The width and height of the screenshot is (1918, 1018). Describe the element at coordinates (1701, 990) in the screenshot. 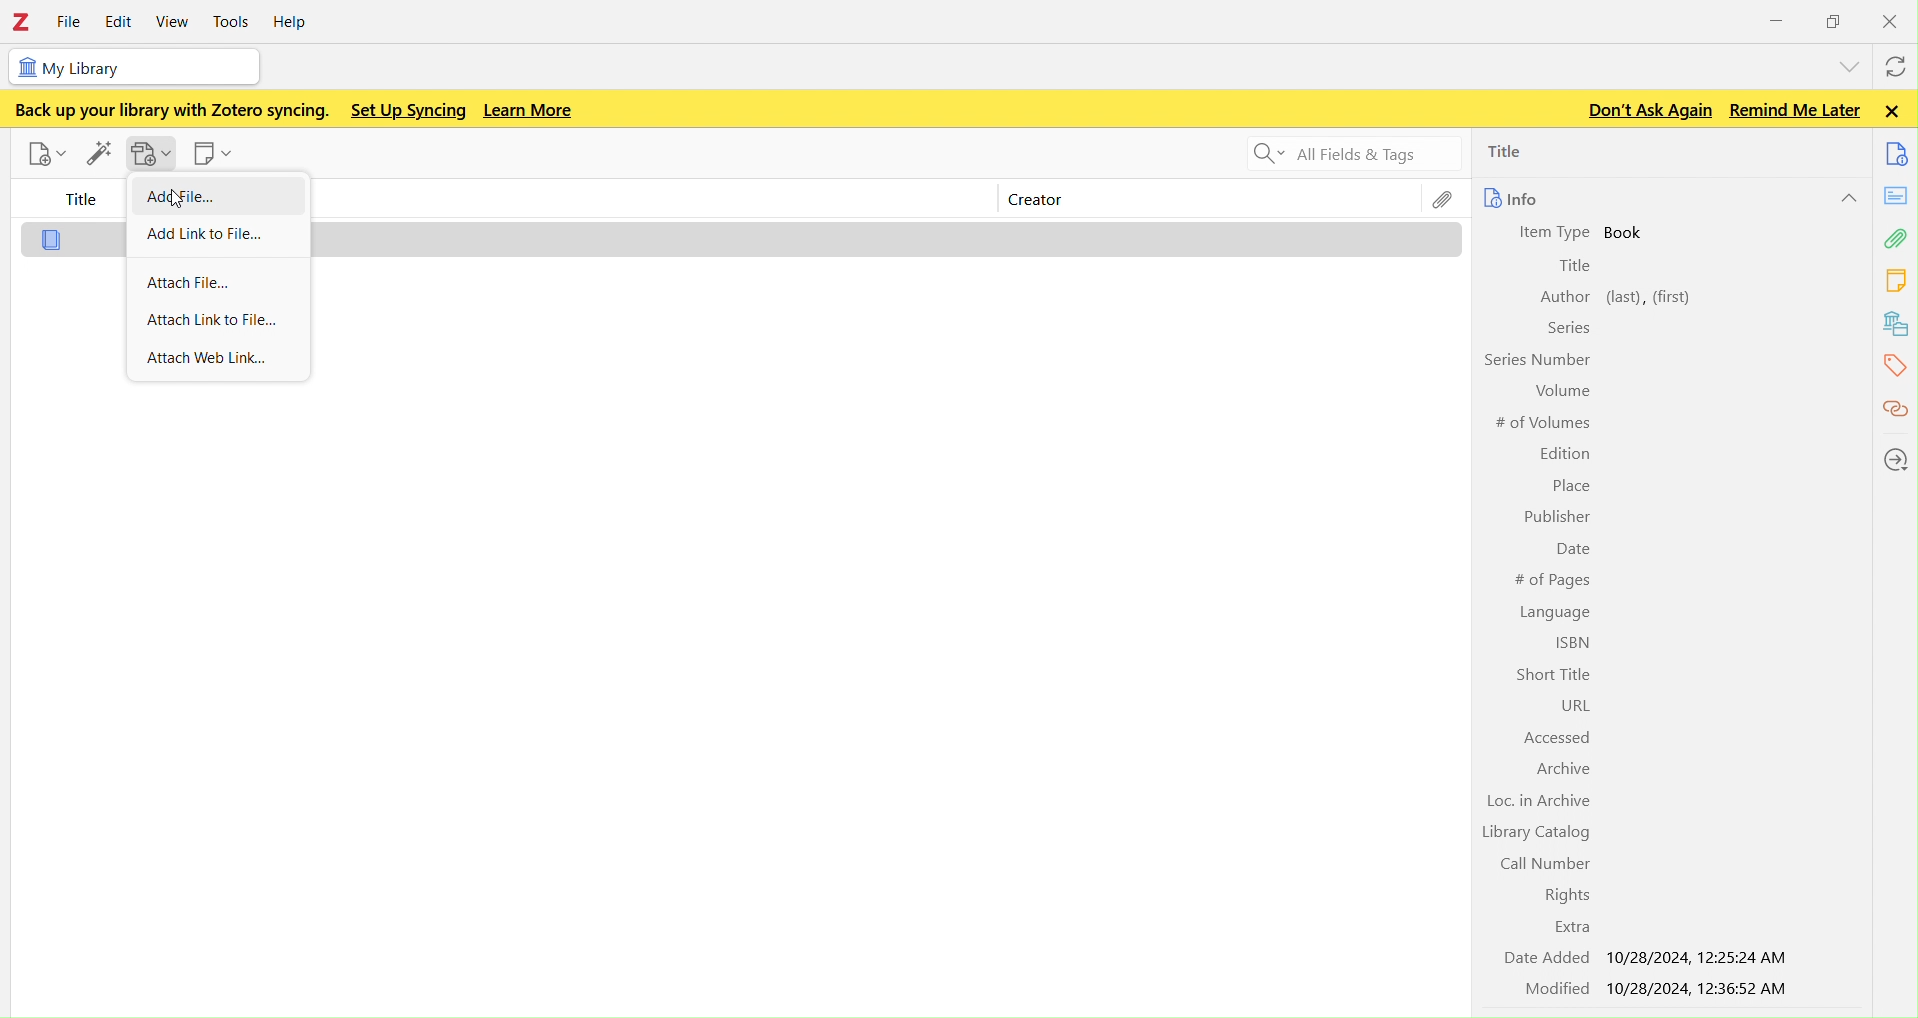

I see ` 10/28/2024, 12:36:52 AM` at that location.